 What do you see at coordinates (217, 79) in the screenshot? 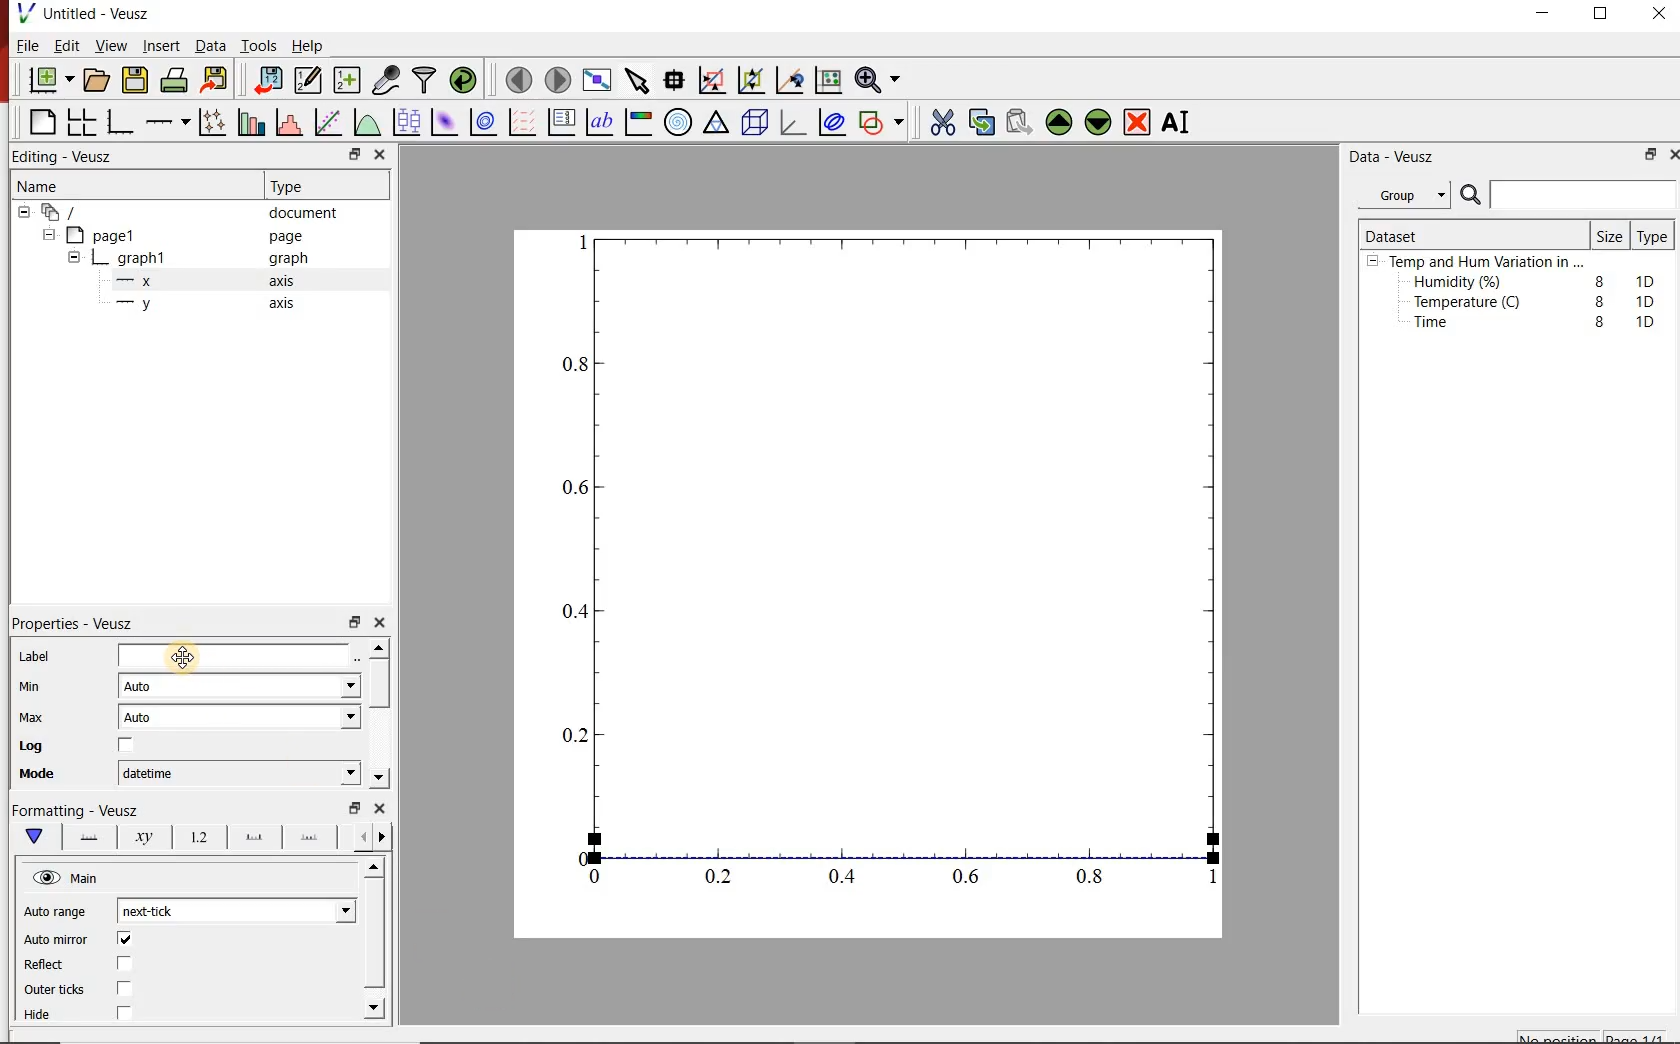
I see `Export to graphics format` at bounding box center [217, 79].